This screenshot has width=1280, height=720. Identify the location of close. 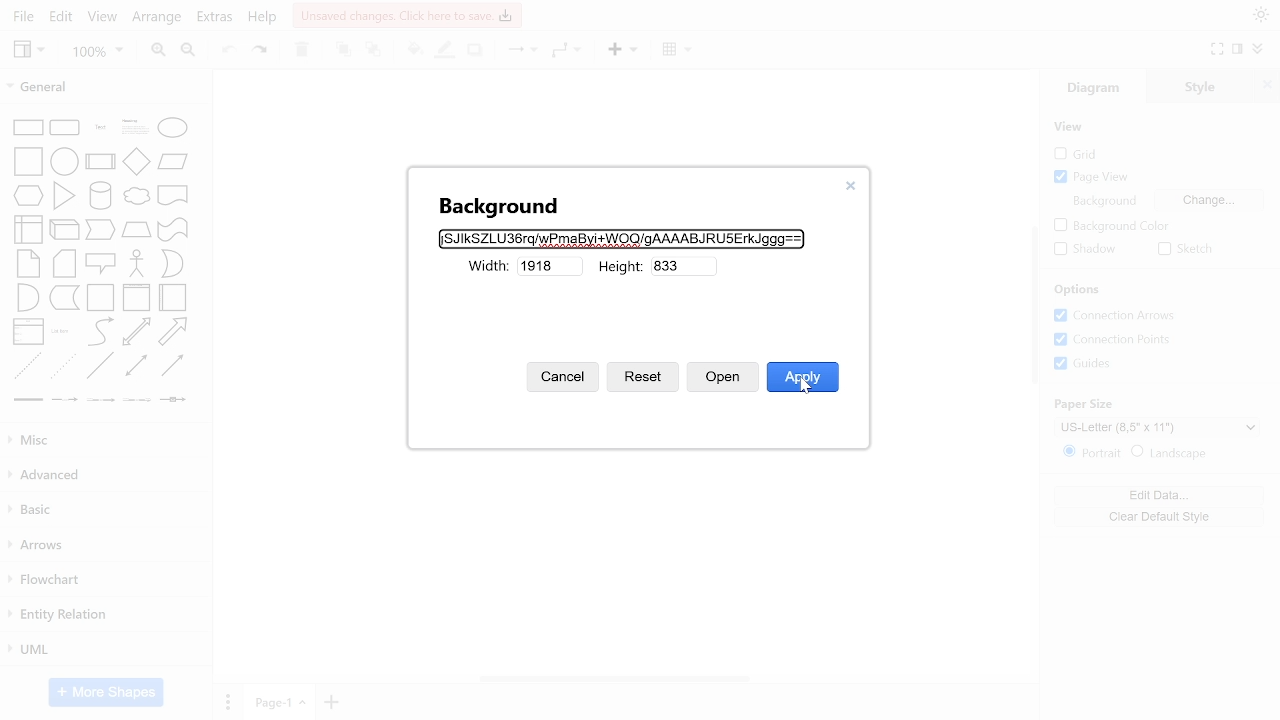
(851, 186).